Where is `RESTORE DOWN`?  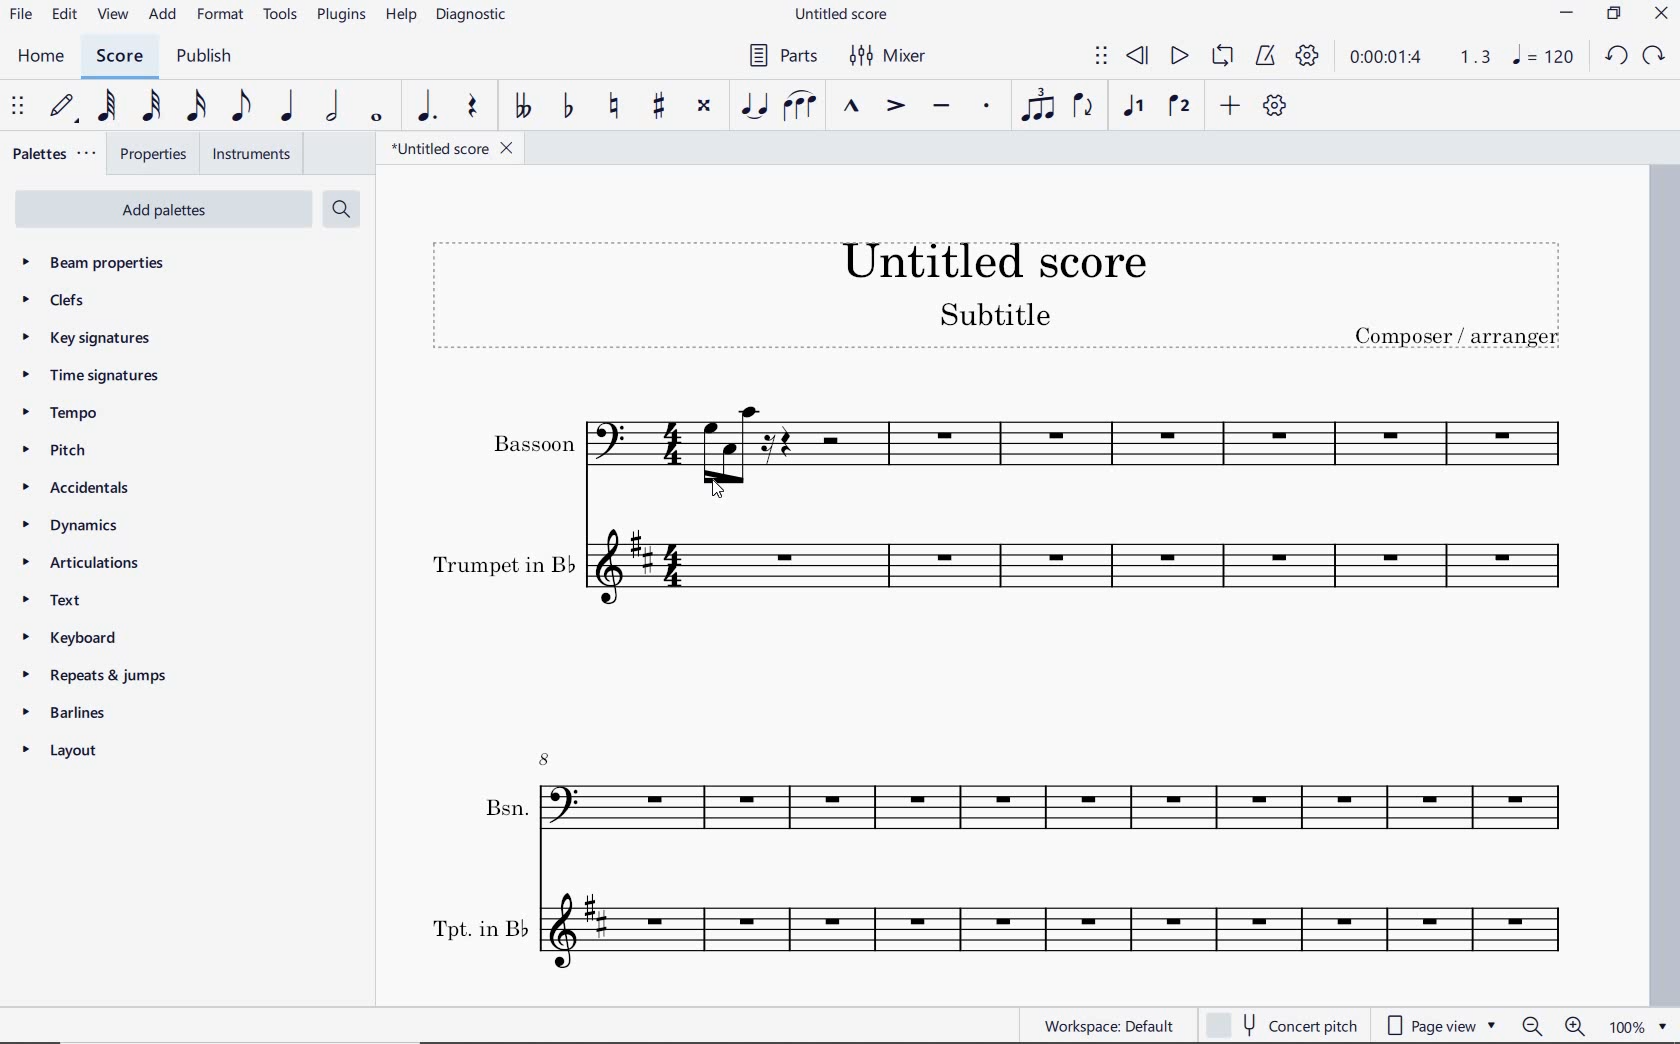
RESTORE DOWN is located at coordinates (1613, 13).